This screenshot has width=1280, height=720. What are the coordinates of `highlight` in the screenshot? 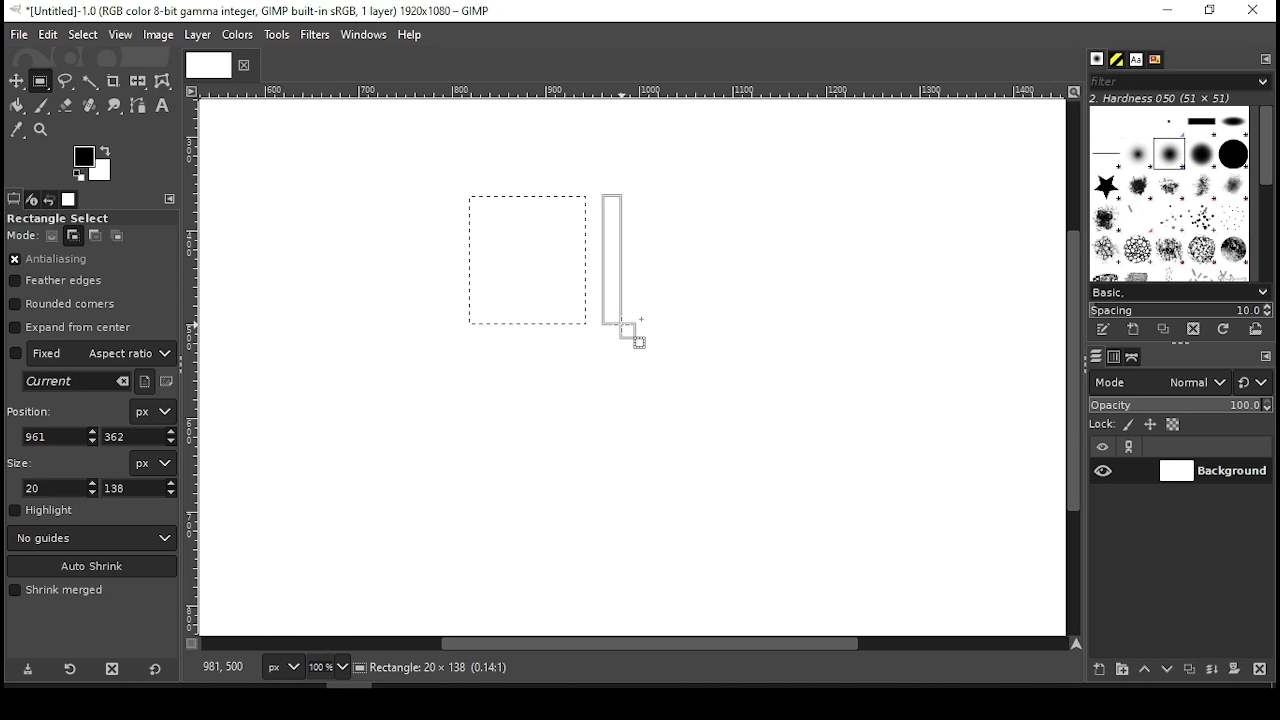 It's located at (42, 510).